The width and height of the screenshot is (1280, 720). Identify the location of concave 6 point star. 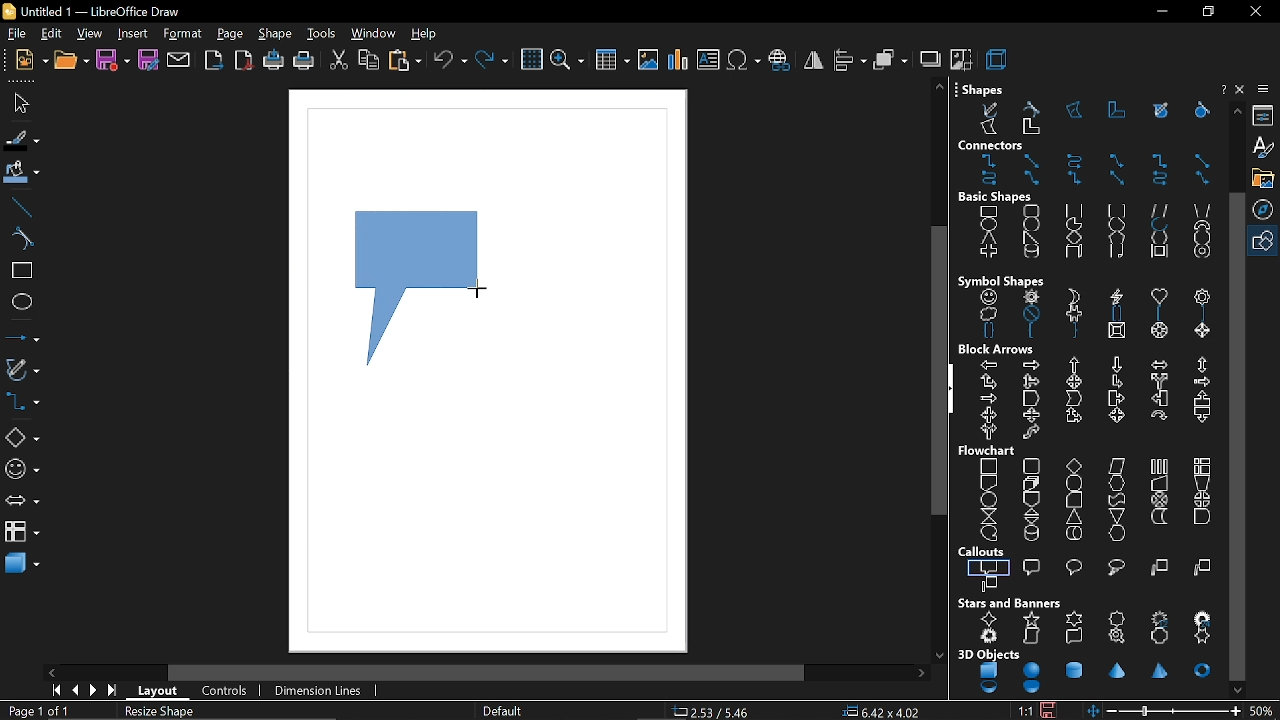
(1203, 637).